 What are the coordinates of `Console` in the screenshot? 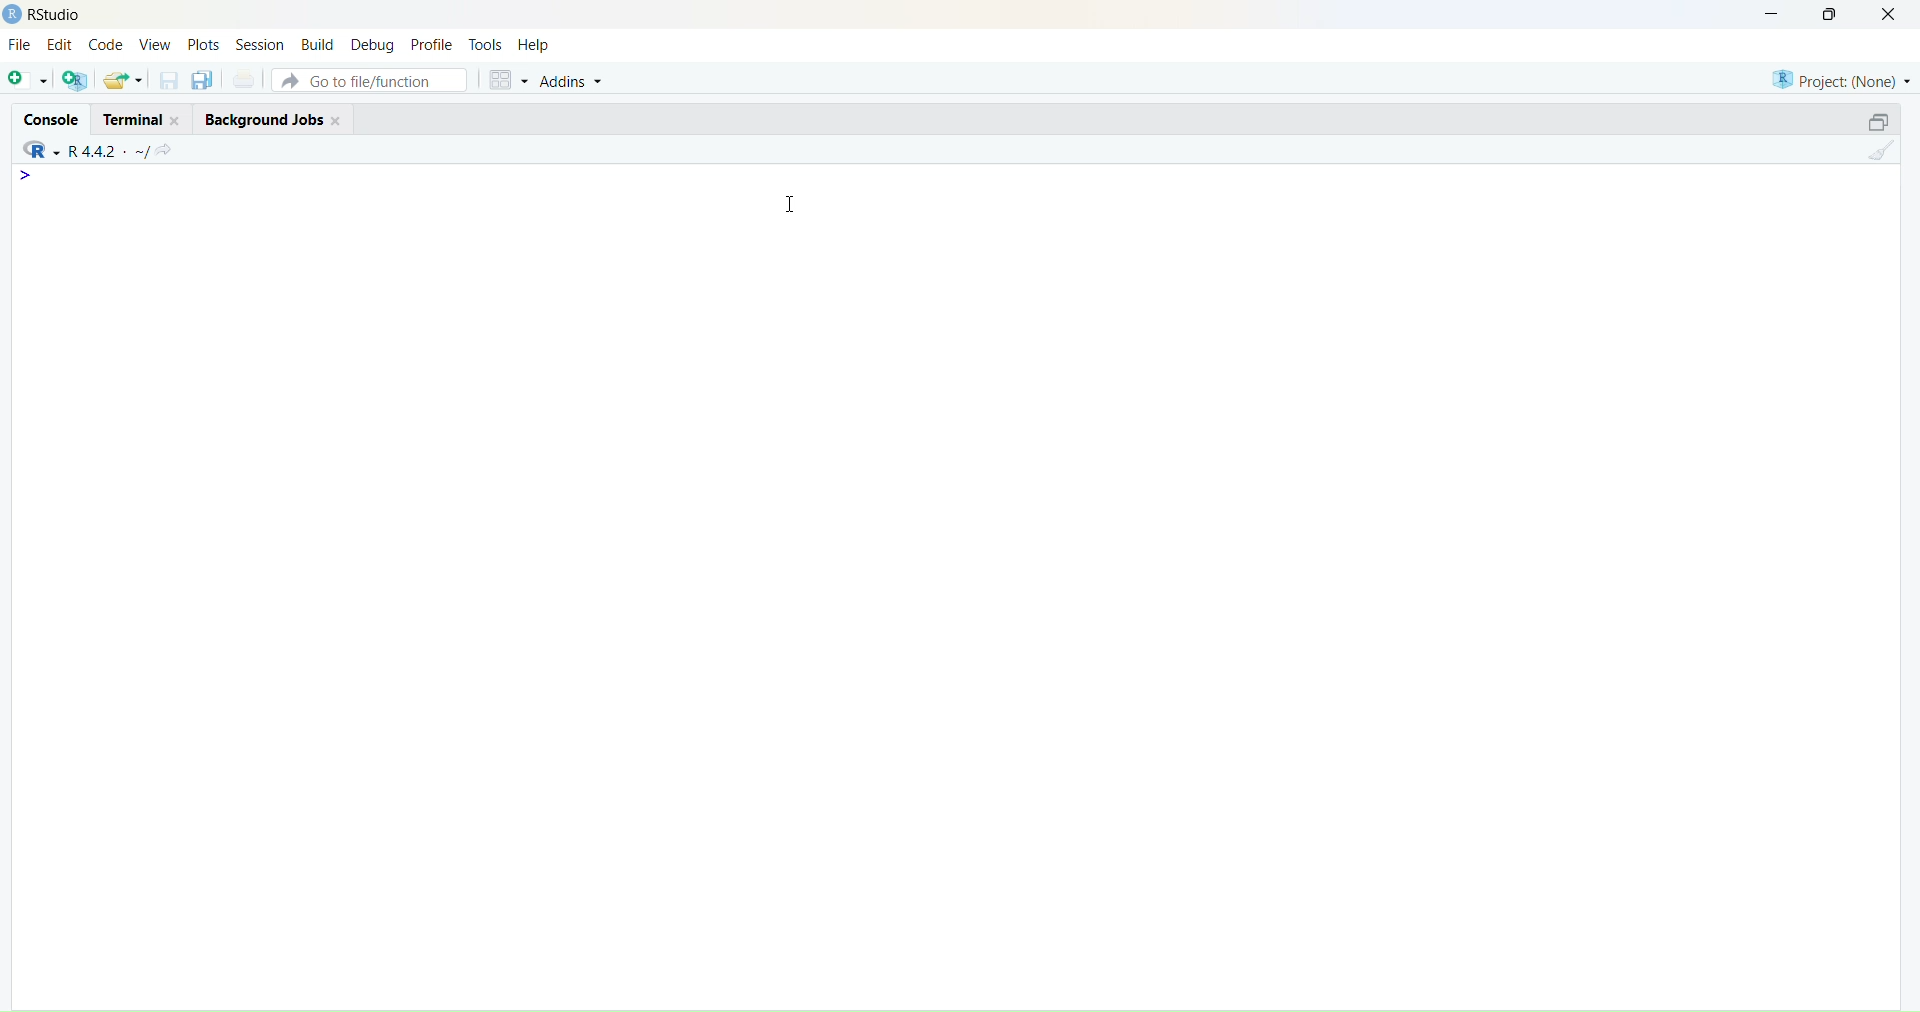 It's located at (51, 119).